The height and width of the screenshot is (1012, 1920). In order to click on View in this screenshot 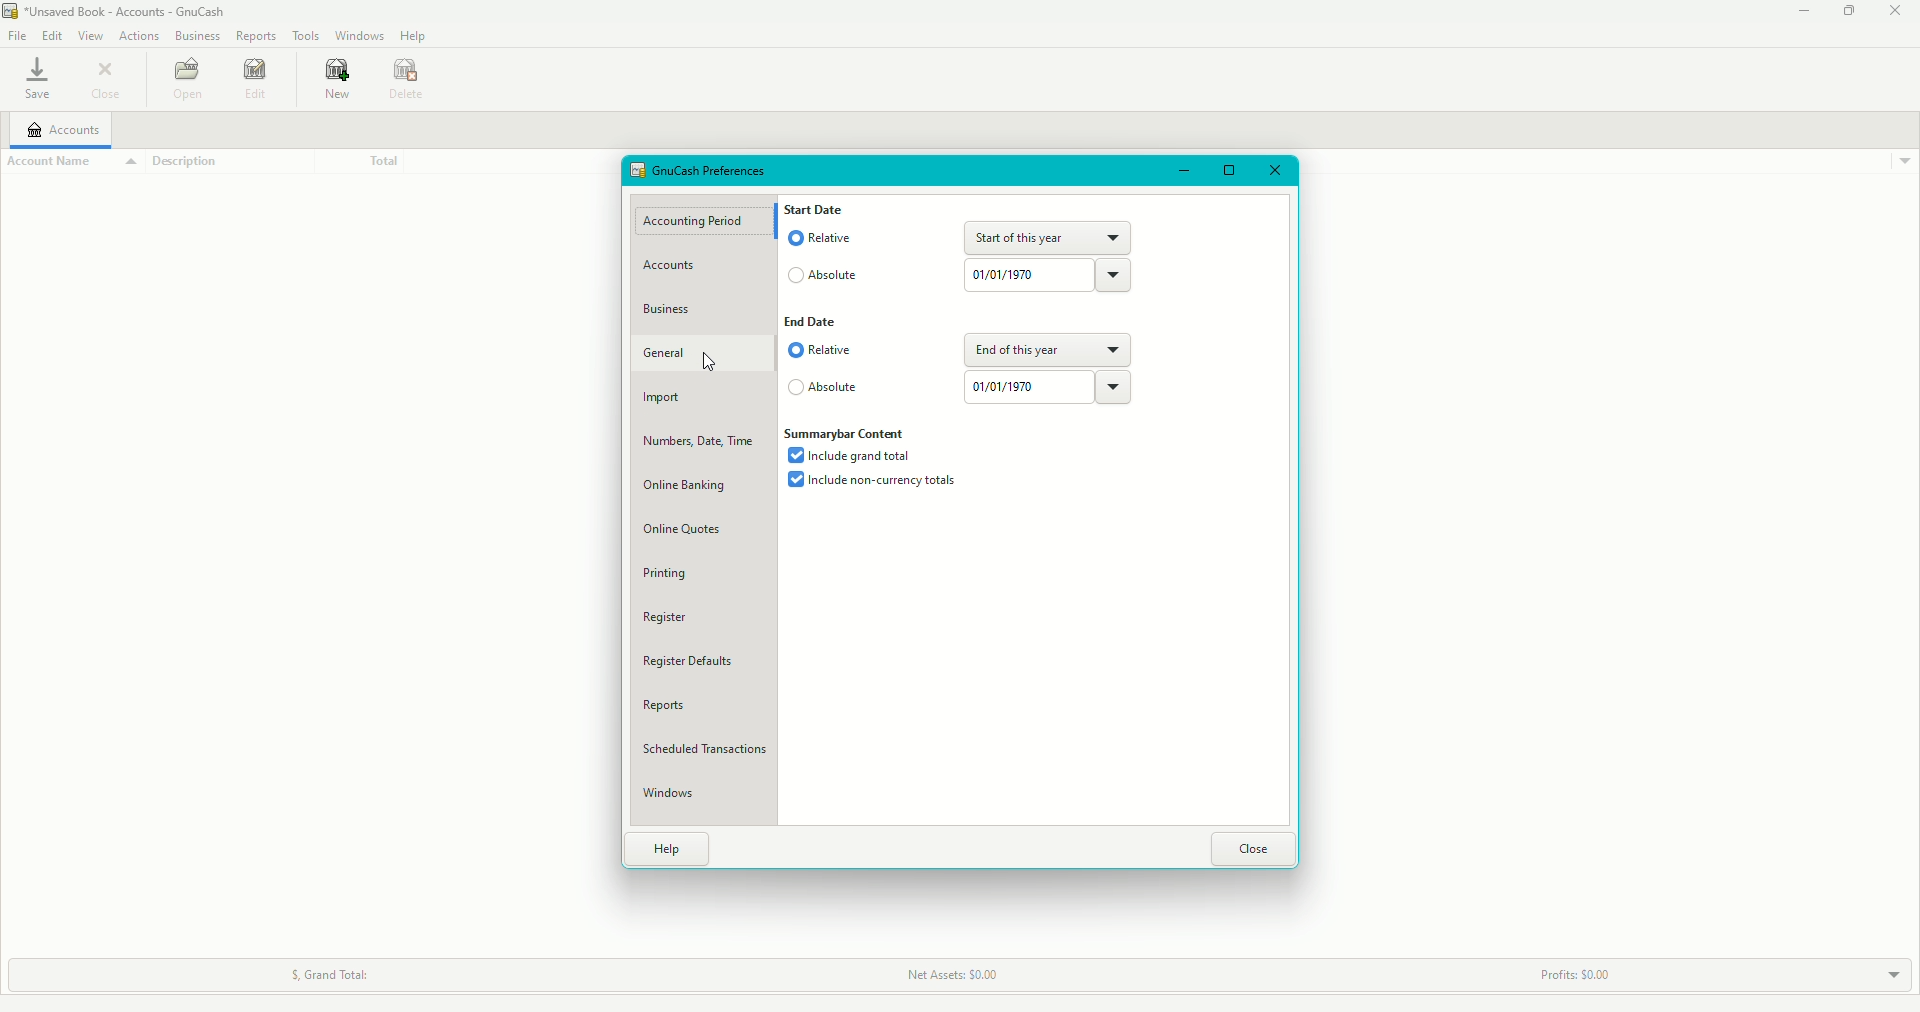, I will do `click(88, 36)`.